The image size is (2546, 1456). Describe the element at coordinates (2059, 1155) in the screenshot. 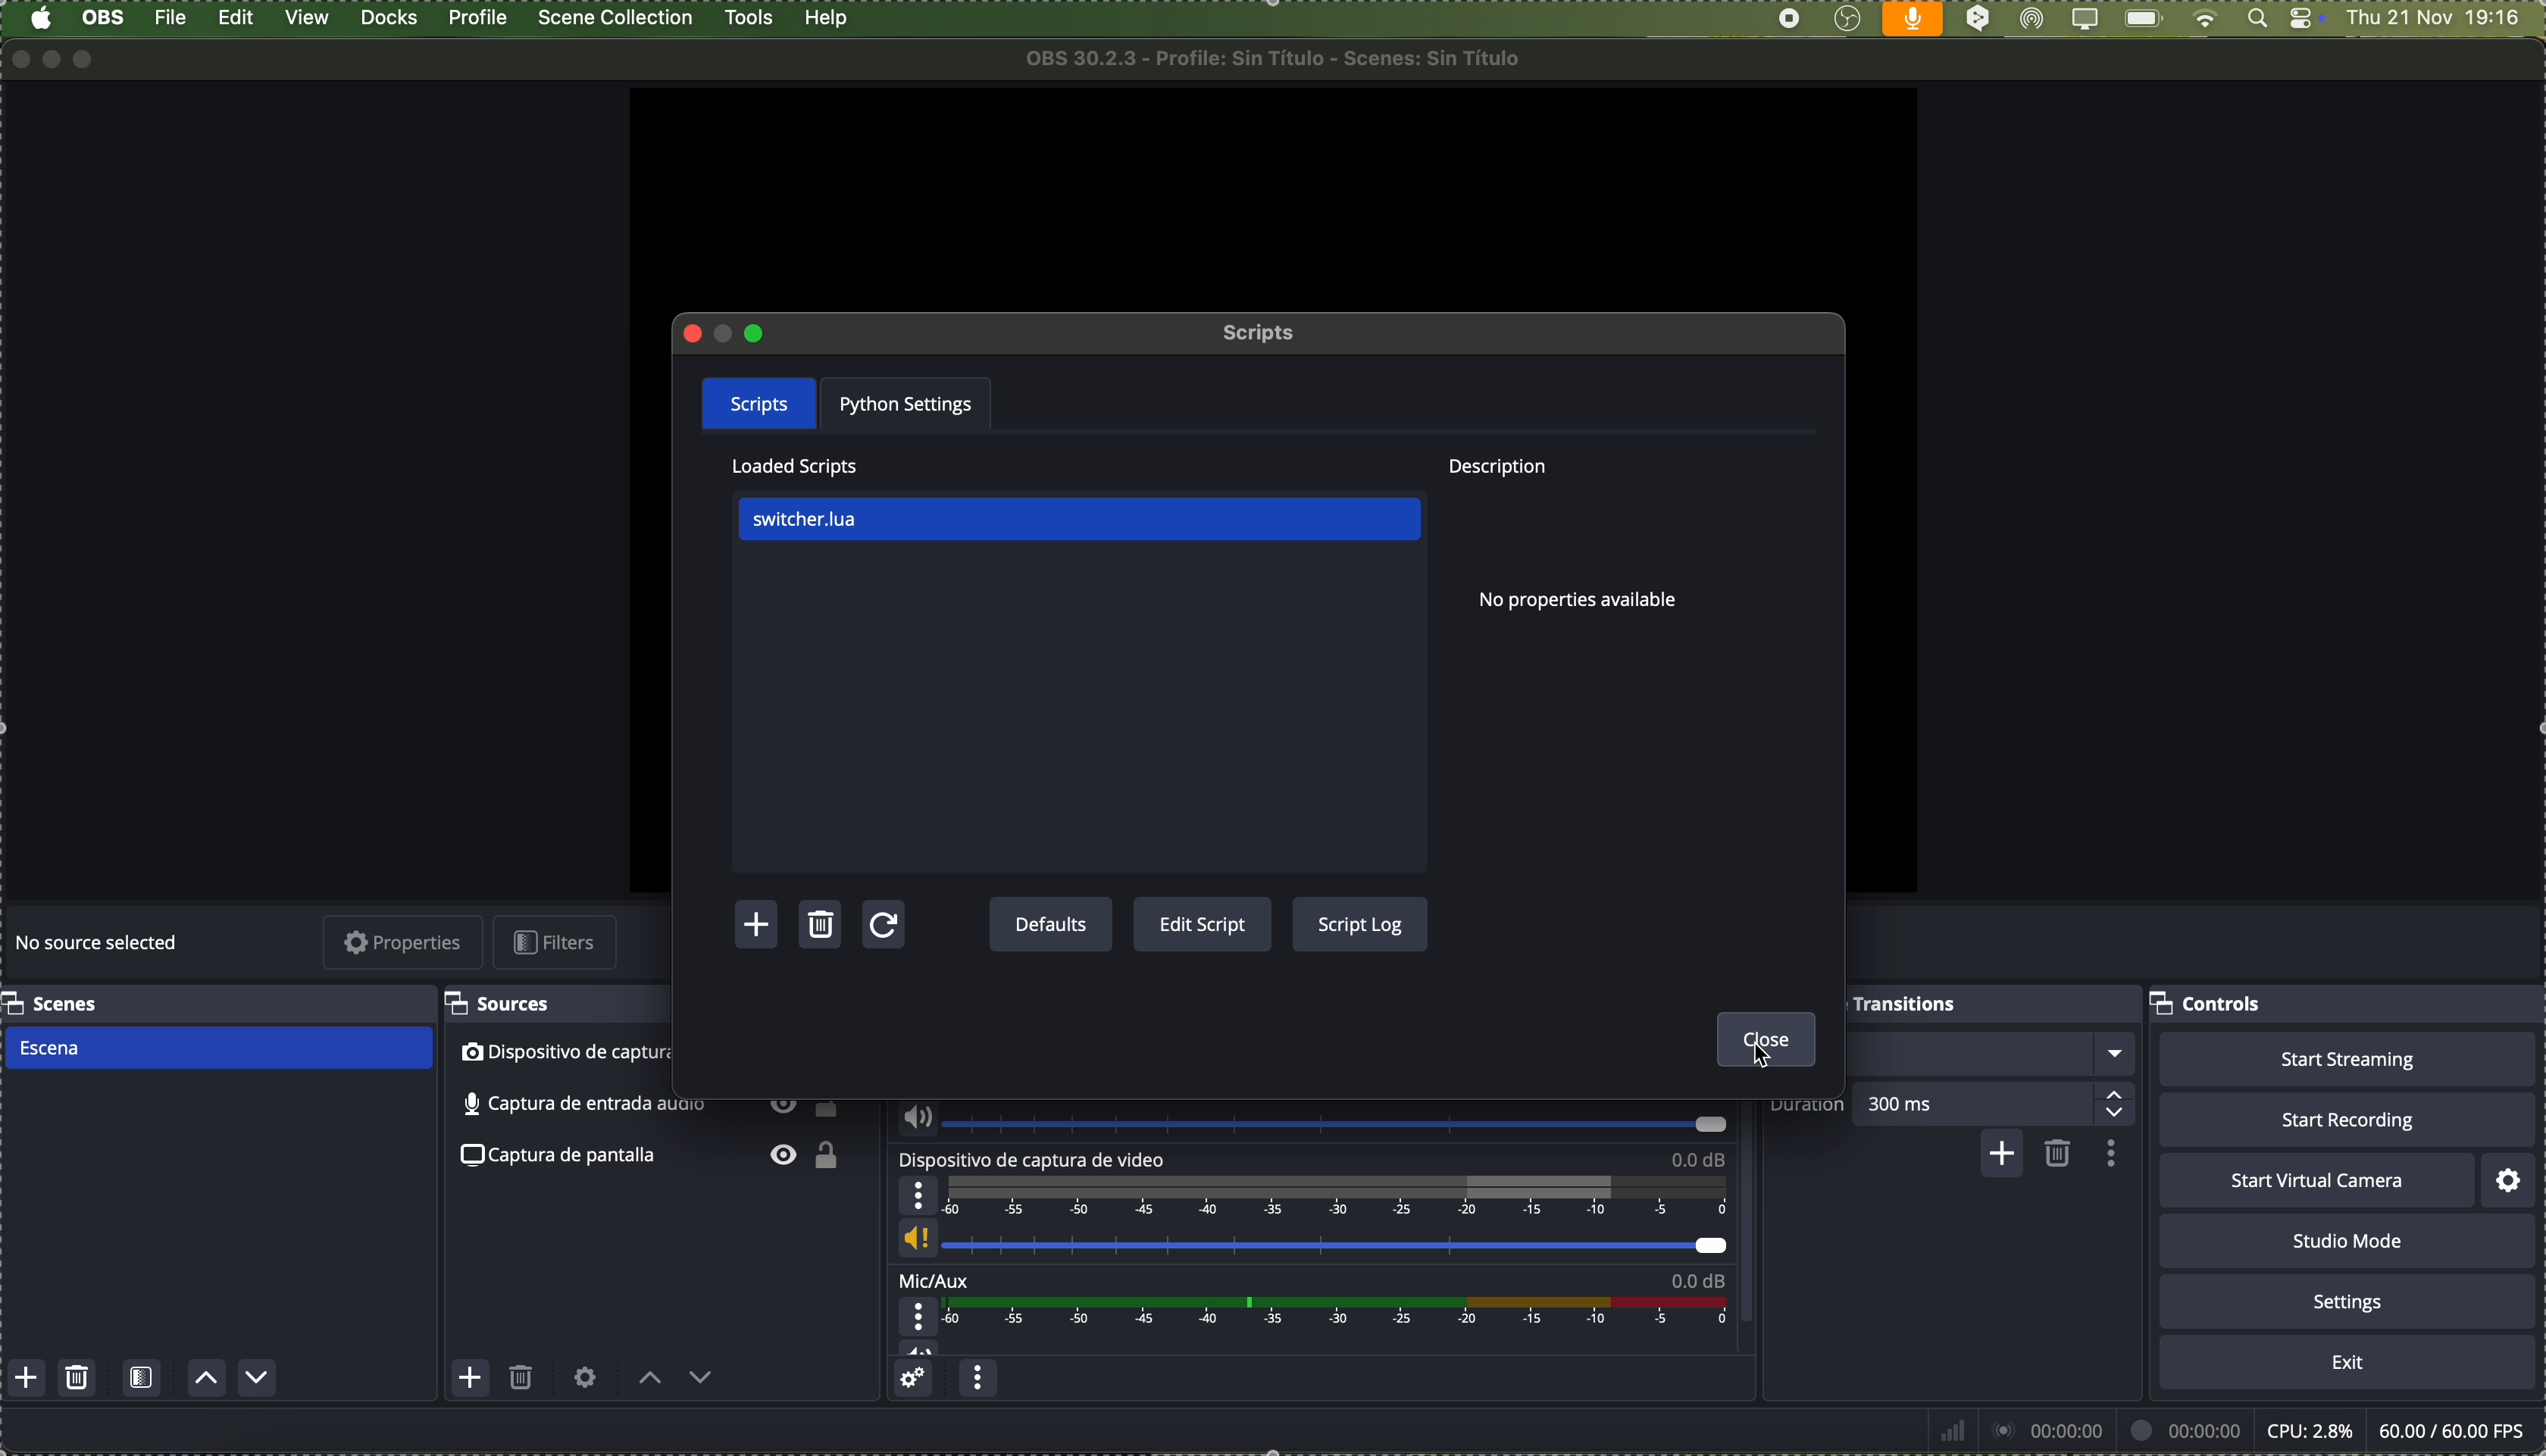

I see `remove` at that location.